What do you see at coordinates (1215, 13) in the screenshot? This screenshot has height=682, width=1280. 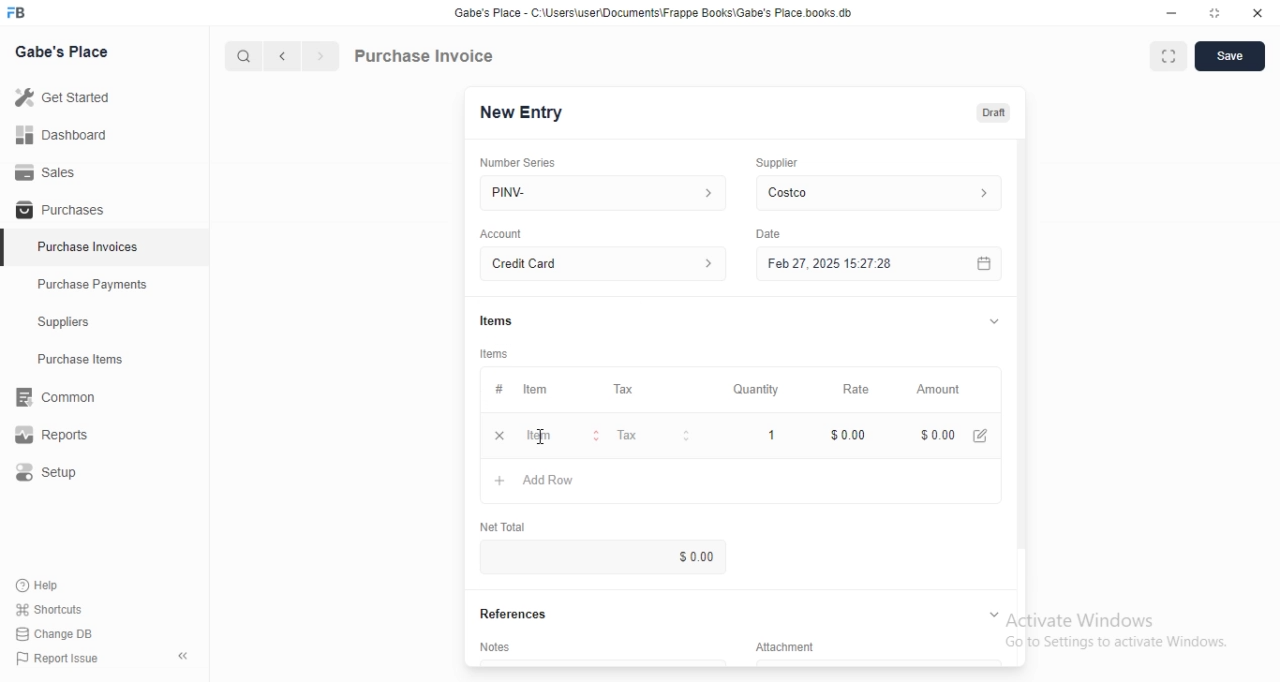 I see `Change dimension` at bounding box center [1215, 13].